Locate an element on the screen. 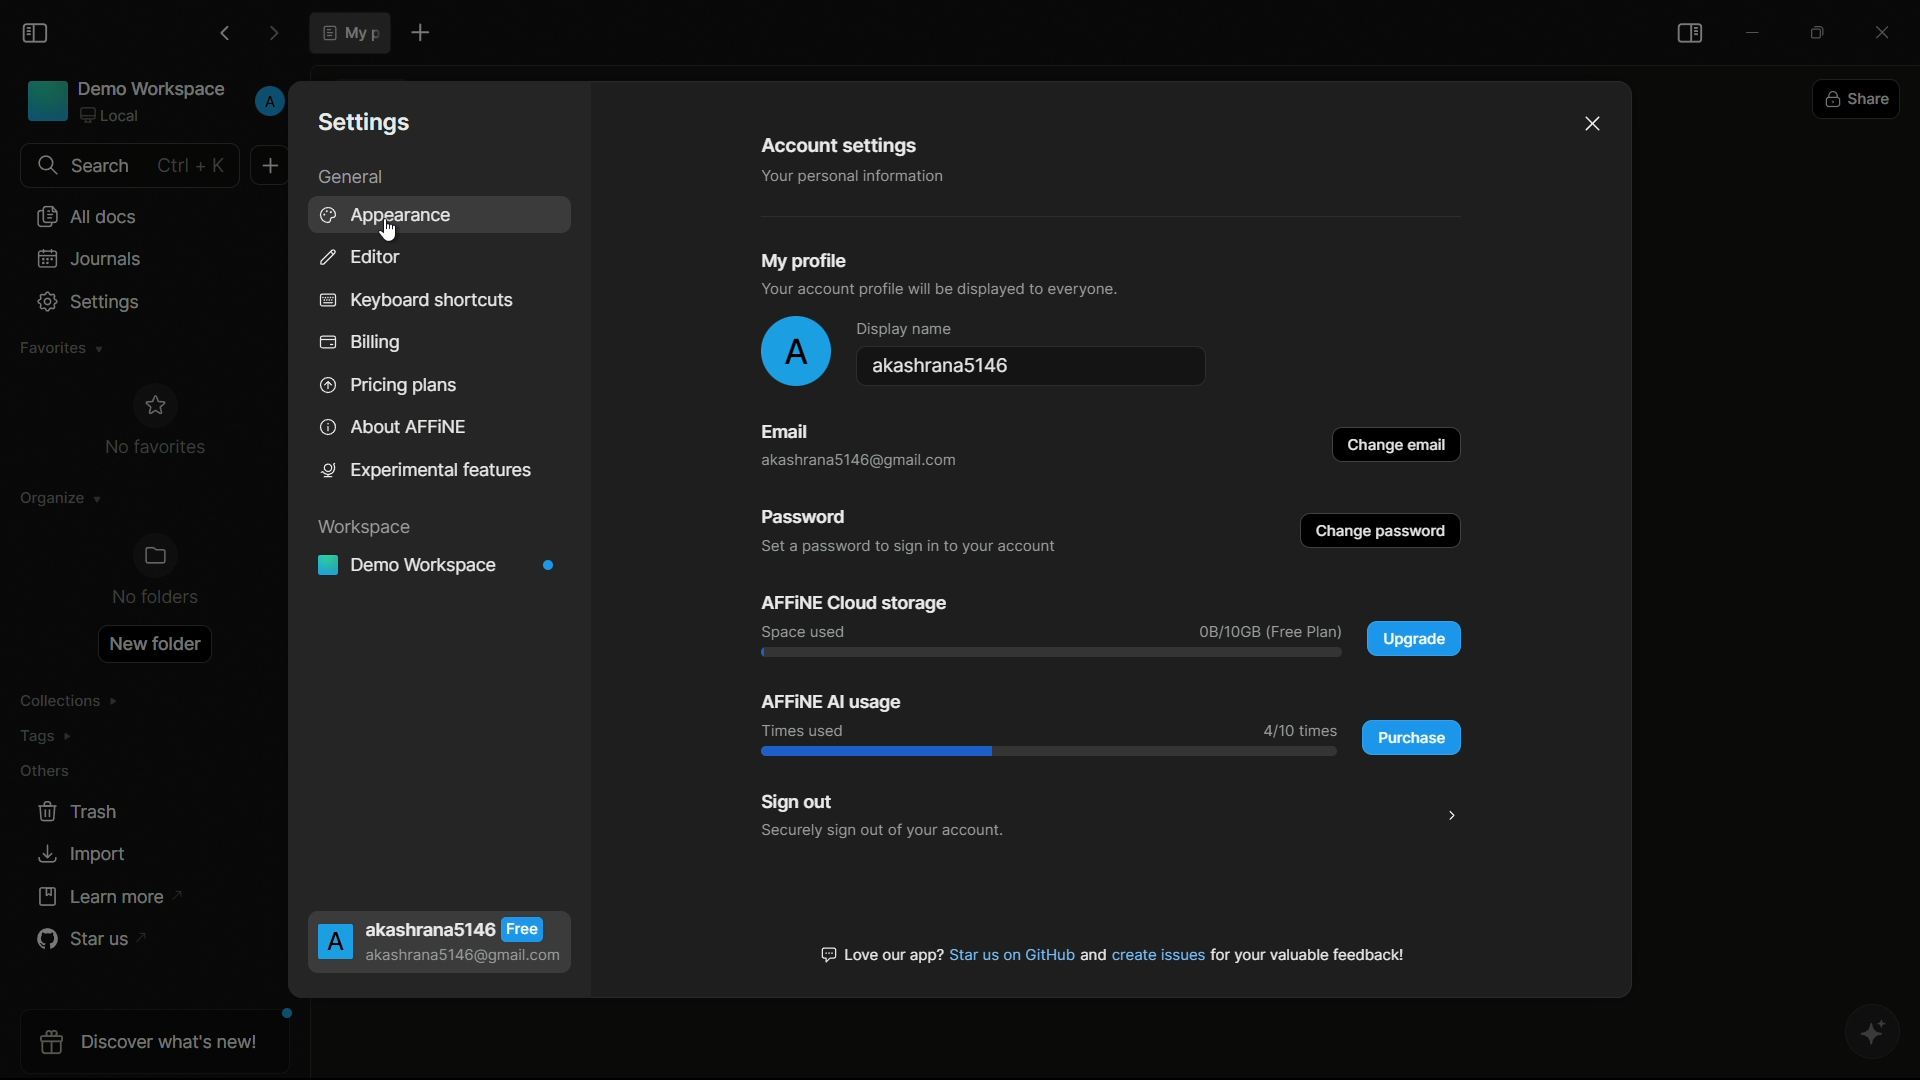 This screenshot has height=1080, width=1920. new document is located at coordinates (418, 32).